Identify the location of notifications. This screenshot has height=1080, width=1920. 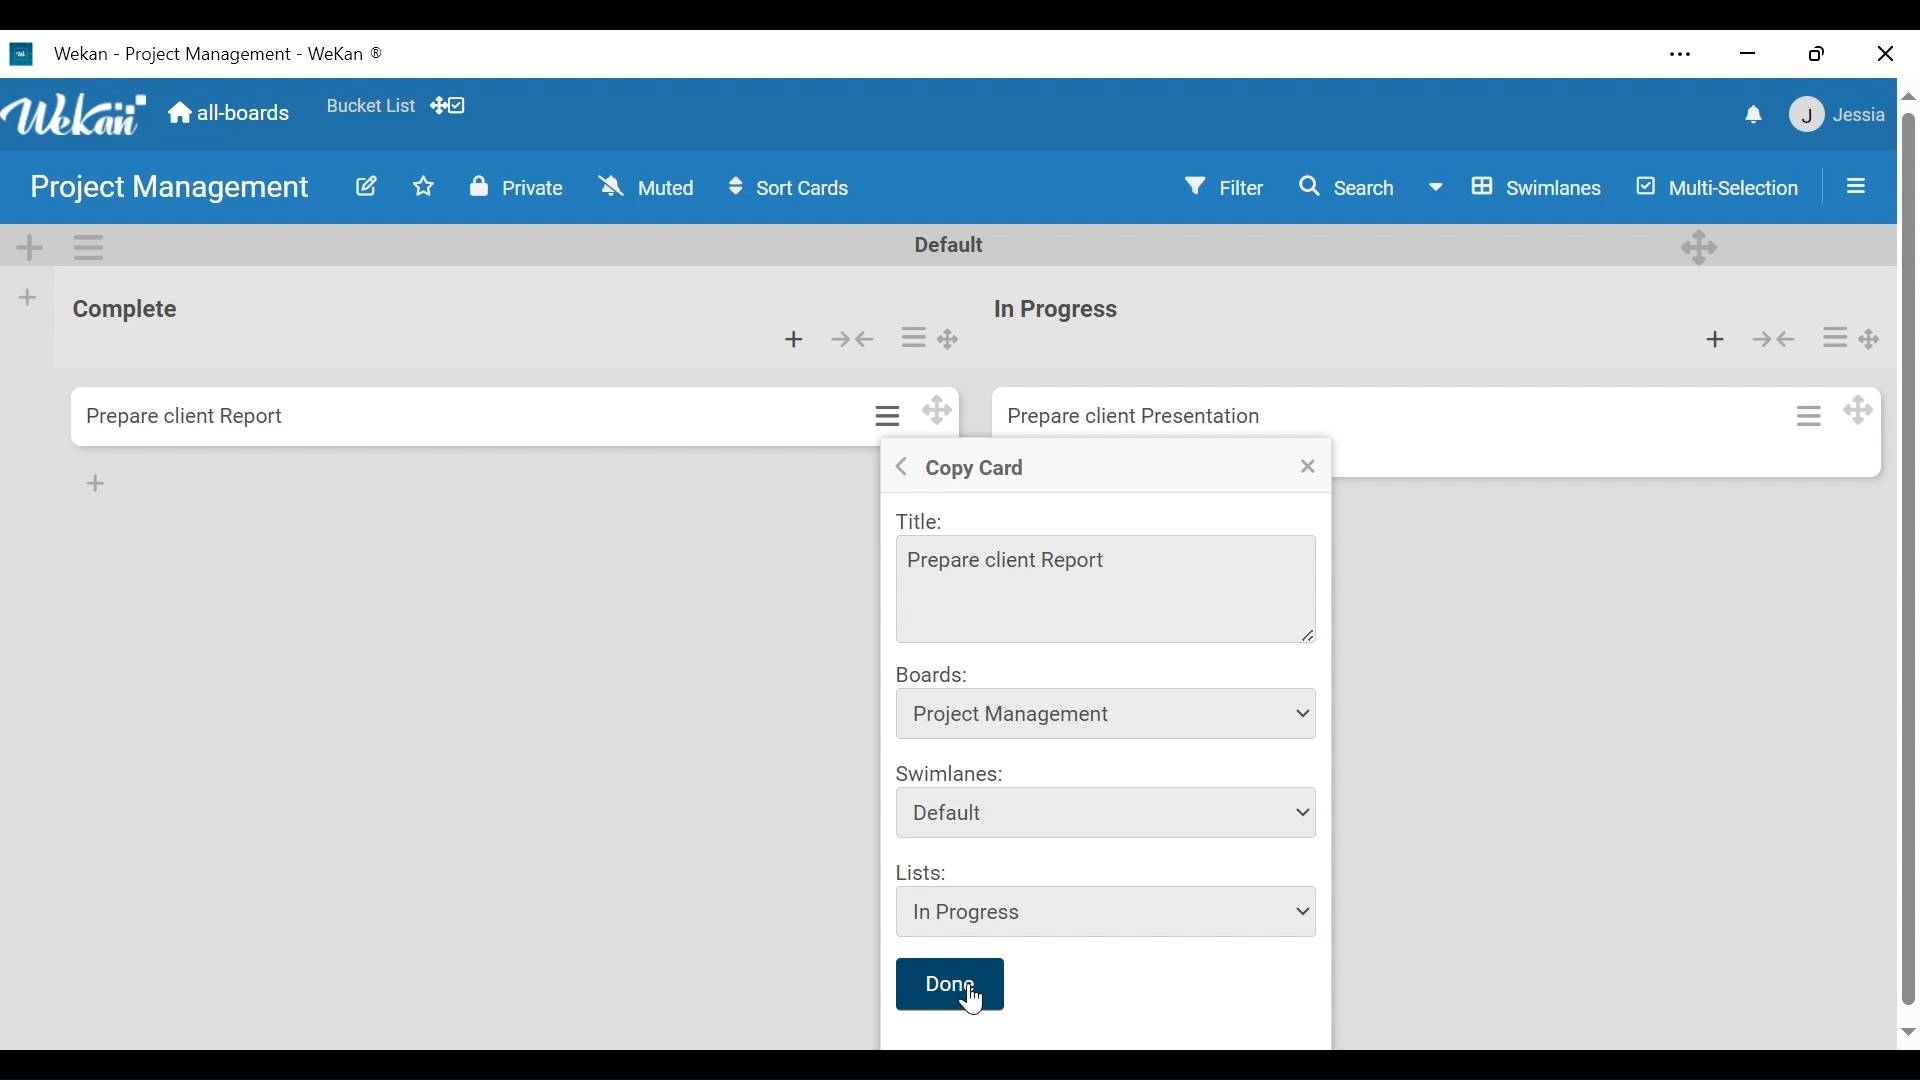
(1761, 114).